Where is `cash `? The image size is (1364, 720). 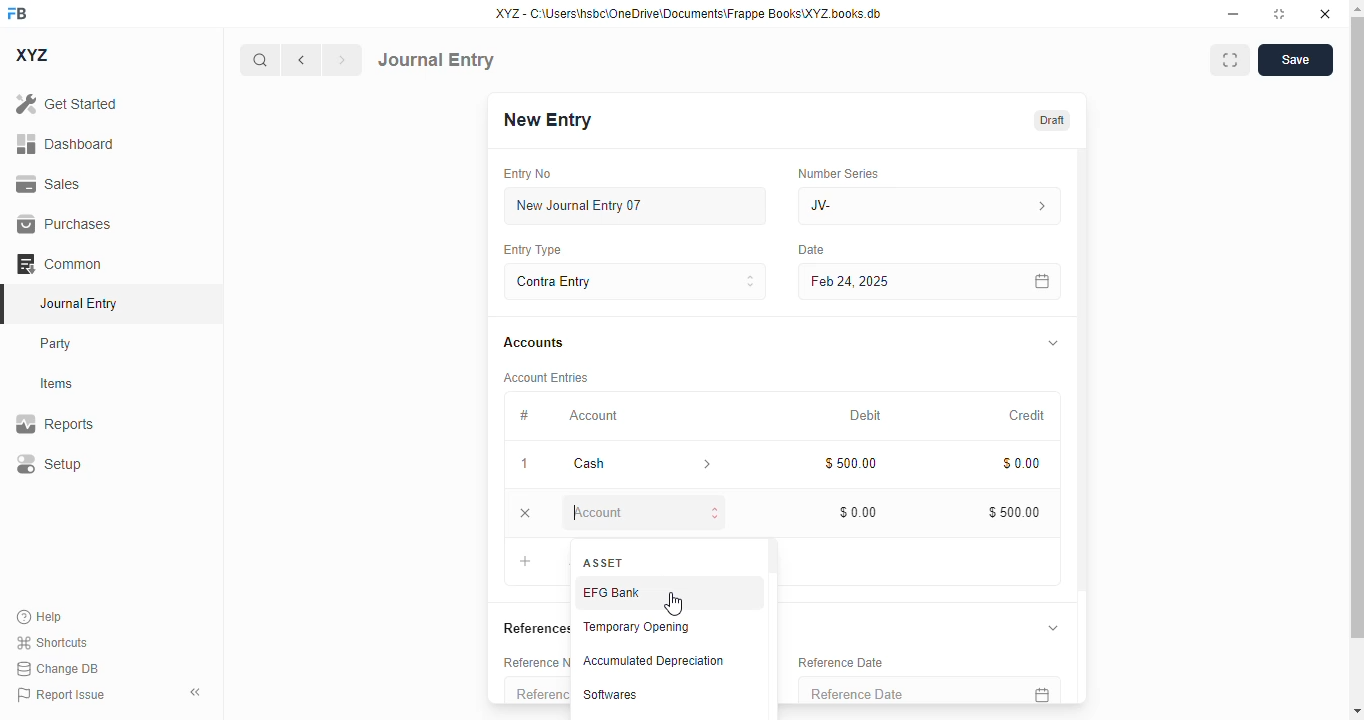 cash  is located at coordinates (612, 464).